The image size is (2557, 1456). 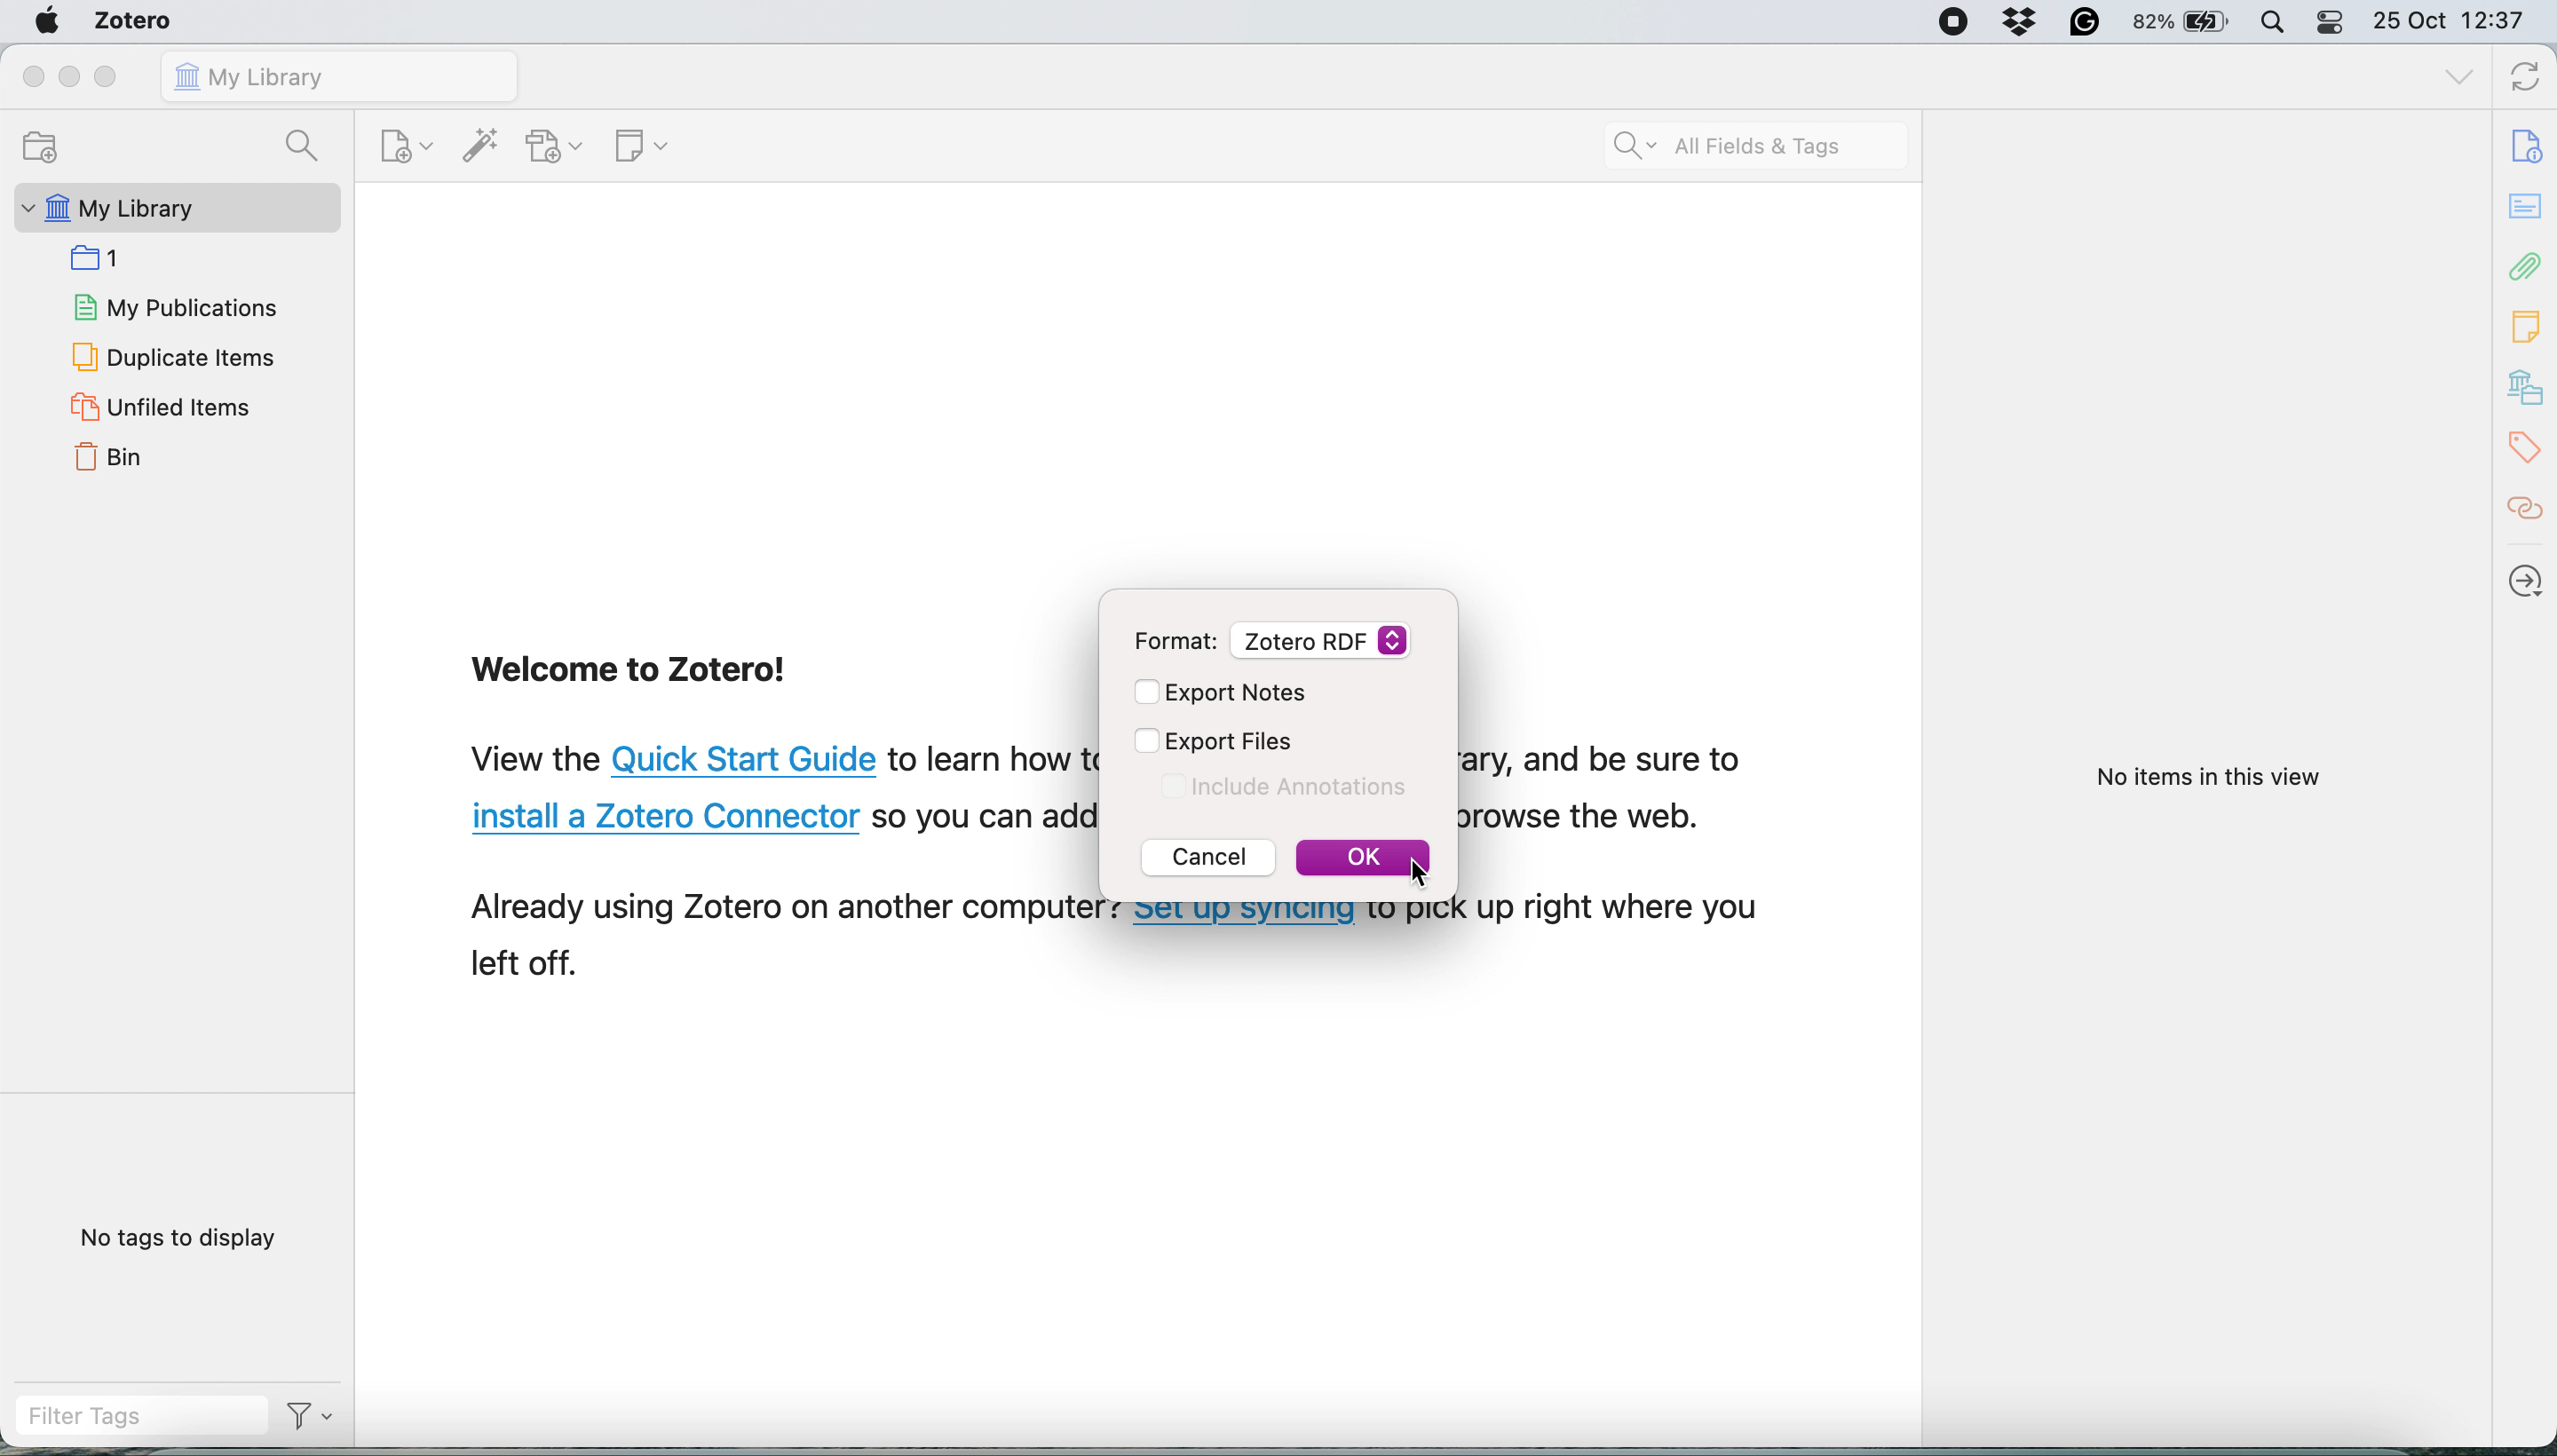 What do you see at coordinates (2081, 21) in the screenshot?
I see `Grammarly` at bounding box center [2081, 21].